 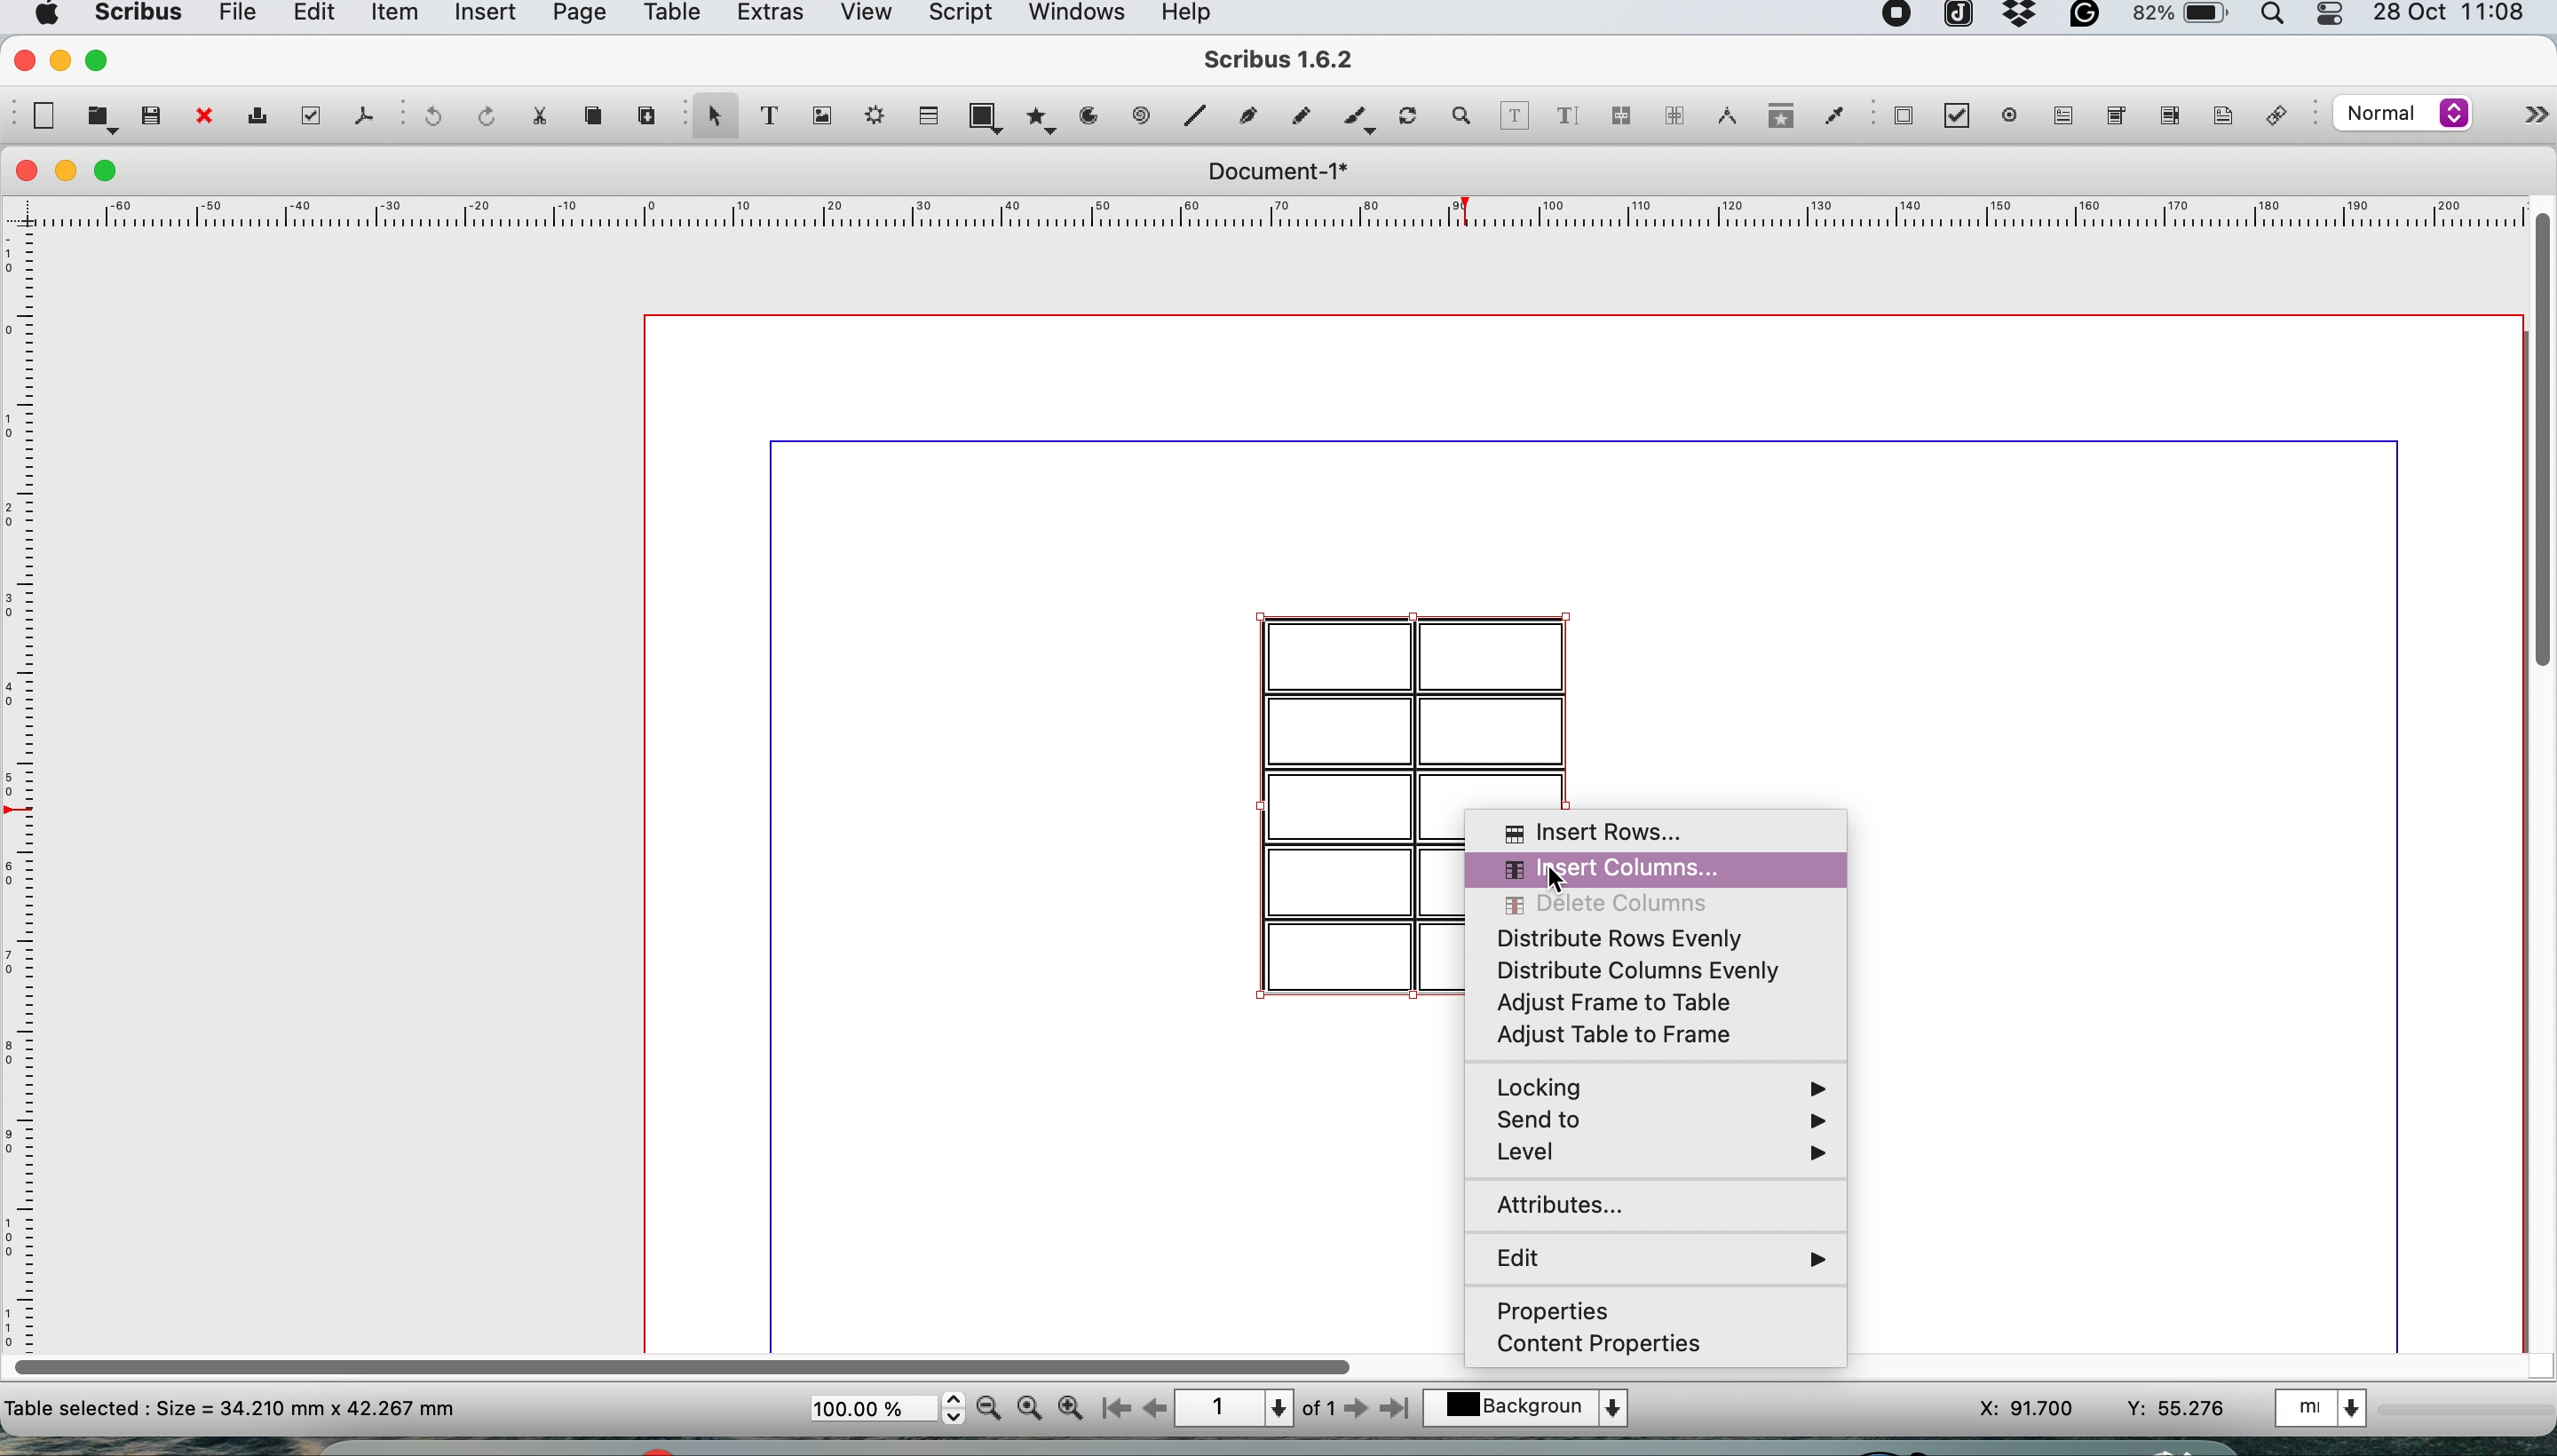 What do you see at coordinates (1833, 119) in the screenshot?
I see `eyedropper` at bounding box center [1833, 119].